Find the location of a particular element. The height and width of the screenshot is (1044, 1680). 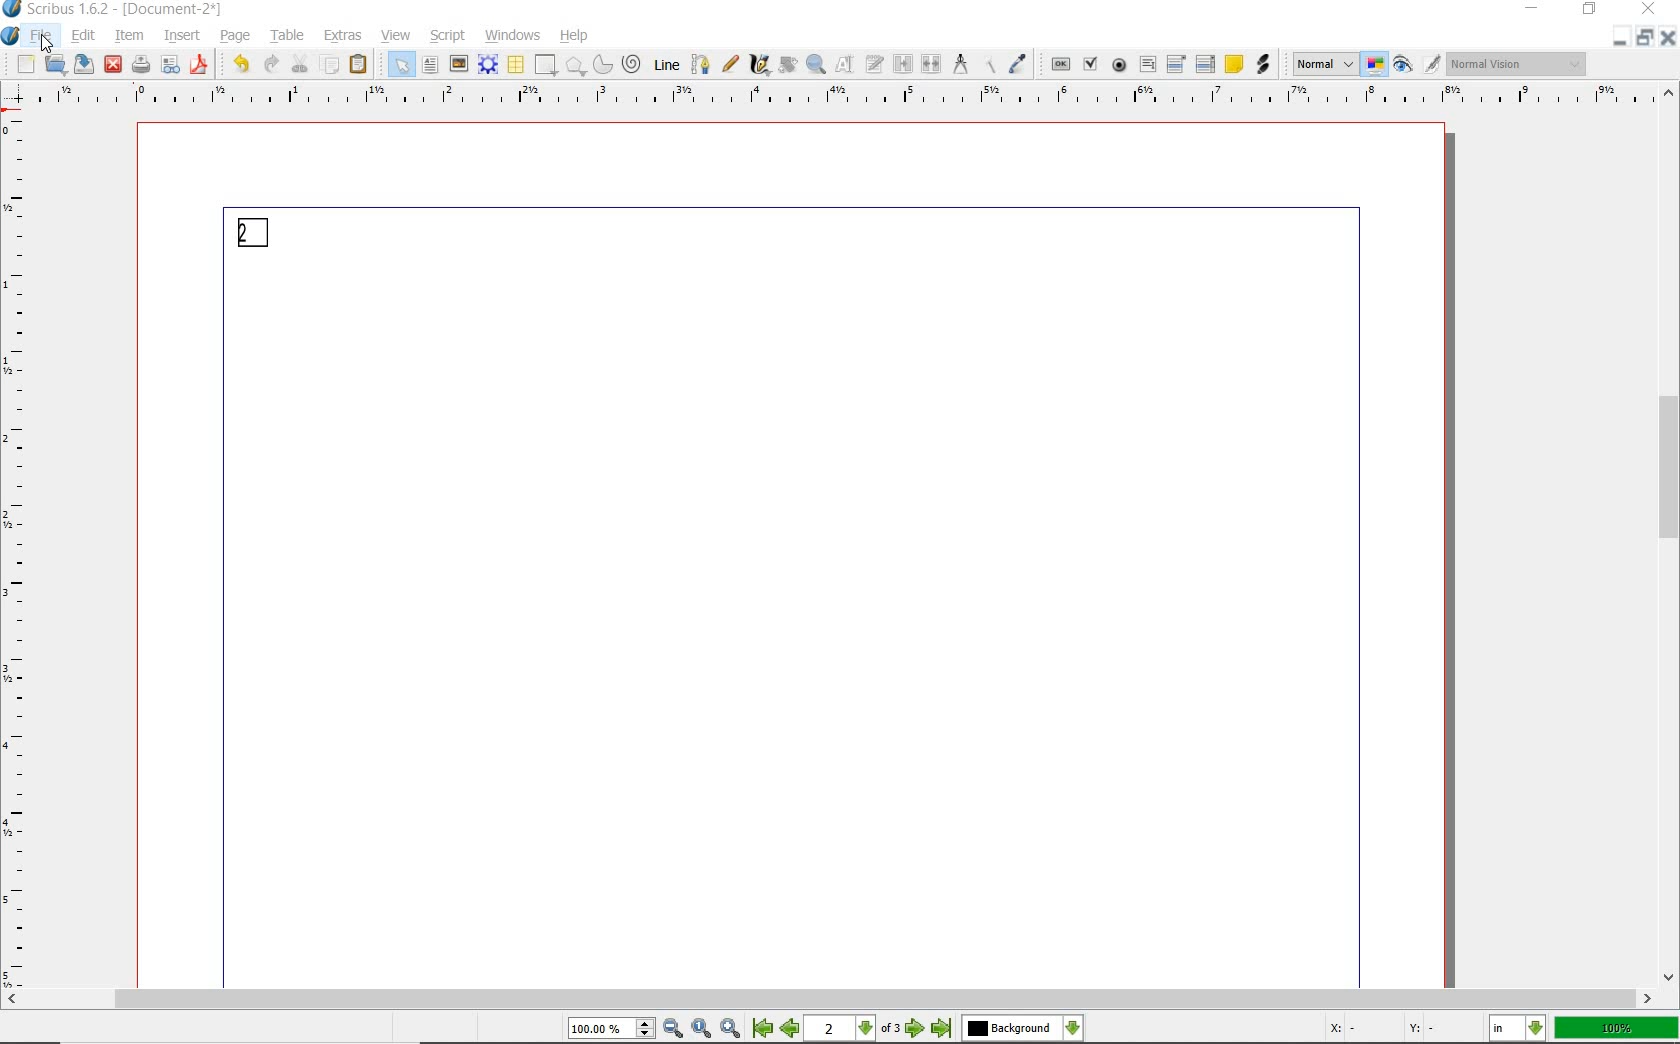

save as pdf is located at coordinates (199, 65).